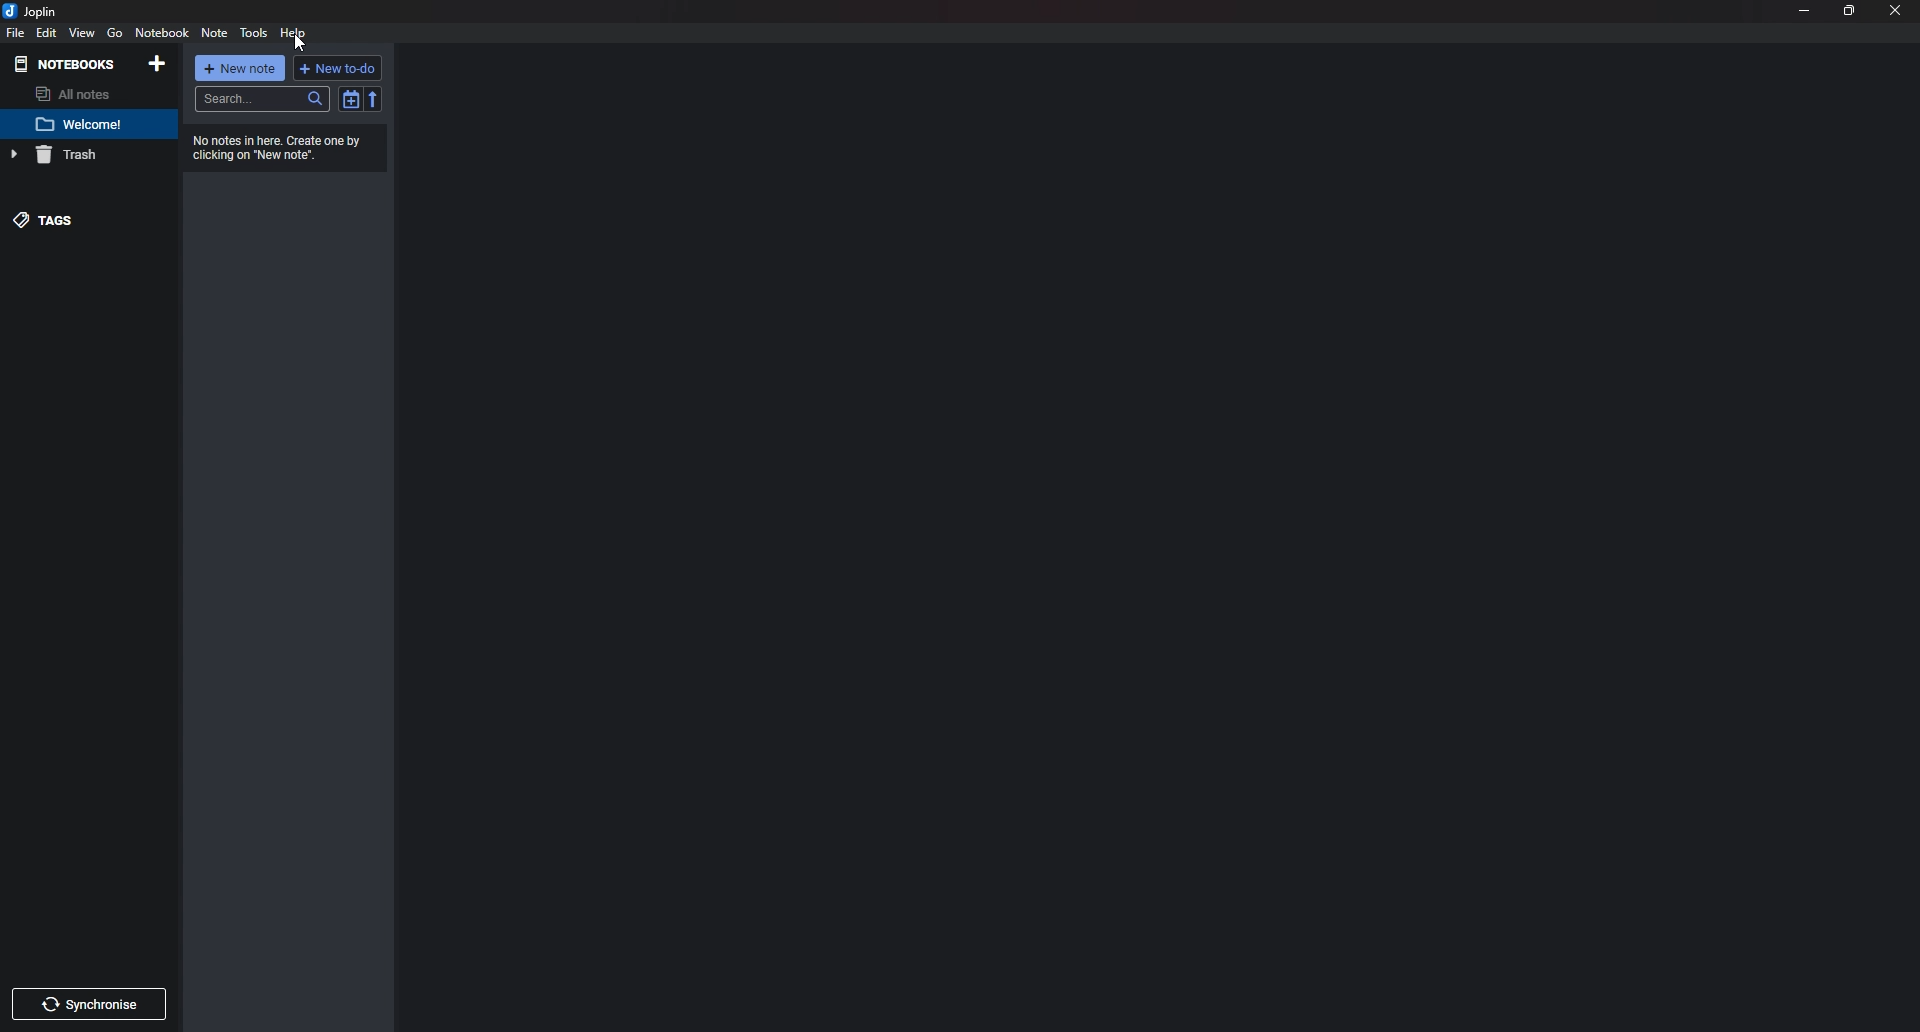 The height and width of the screenshot is (1032, 1920). What do you see at coordinates (88, 1005) in the screenshot?
I see `Synchronize` at bounding box center [88, 1005].